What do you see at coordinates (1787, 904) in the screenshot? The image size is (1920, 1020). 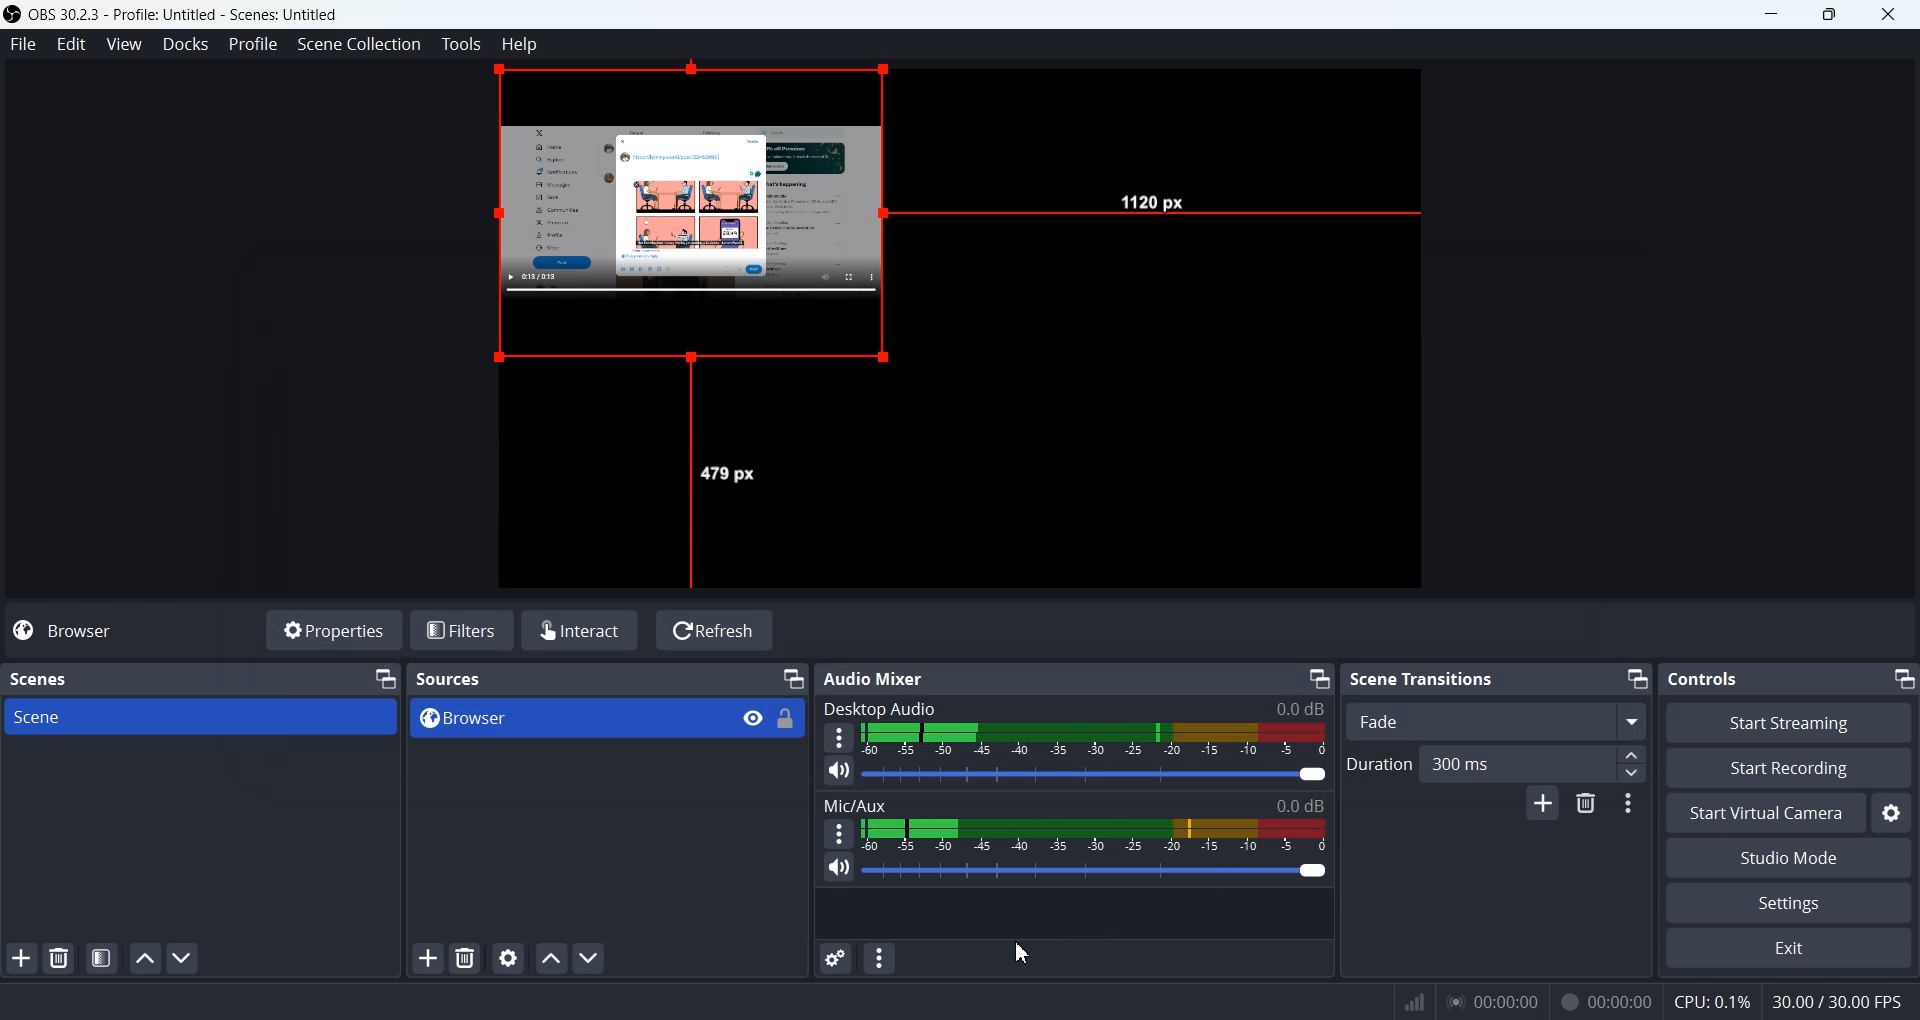 I see `Settings` at bounding box center [1787, 904].